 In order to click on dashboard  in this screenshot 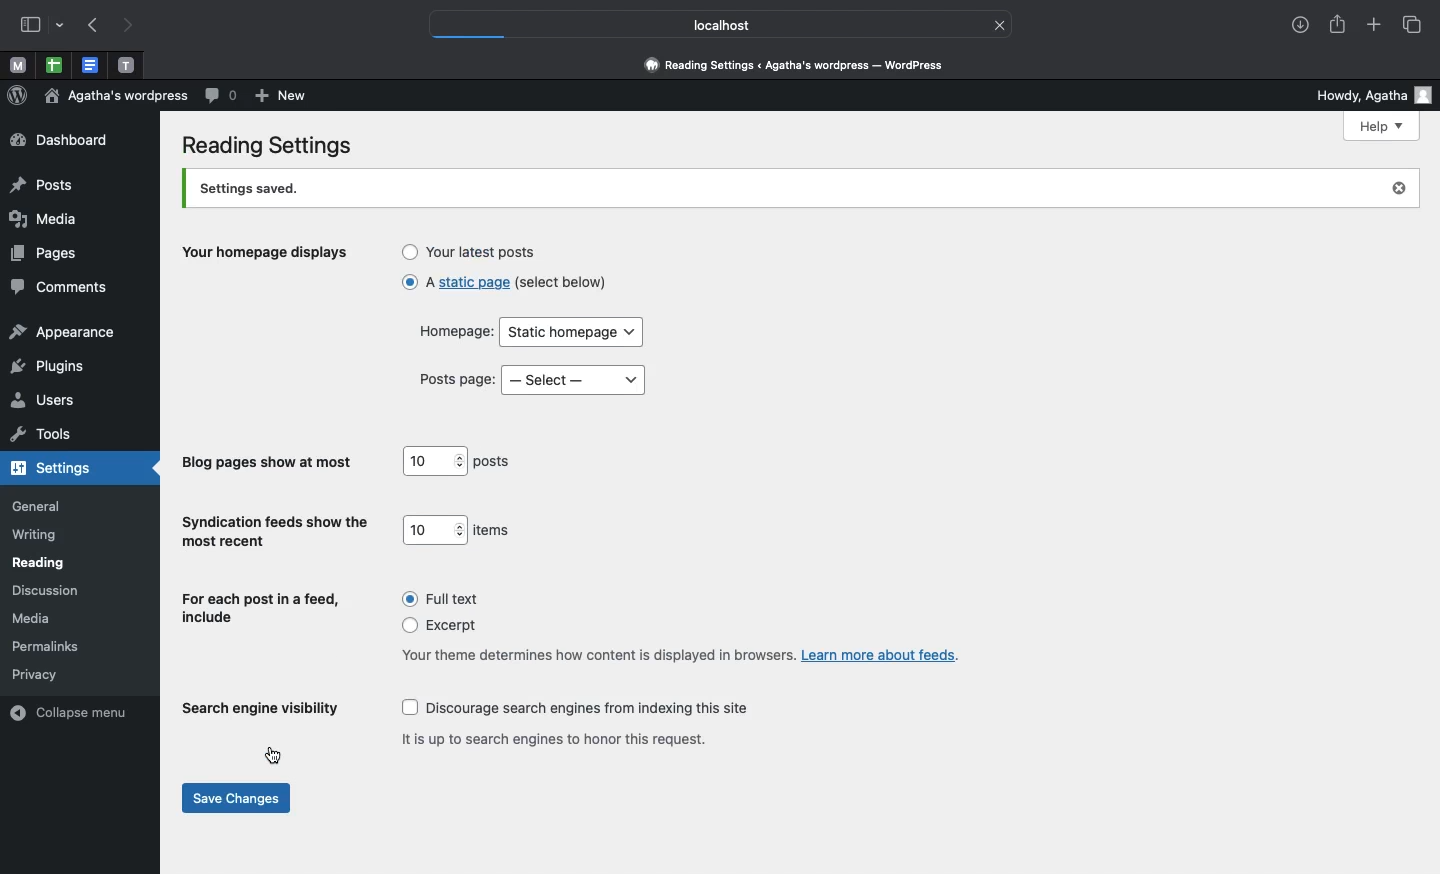, I will do `click(59, 140)`.